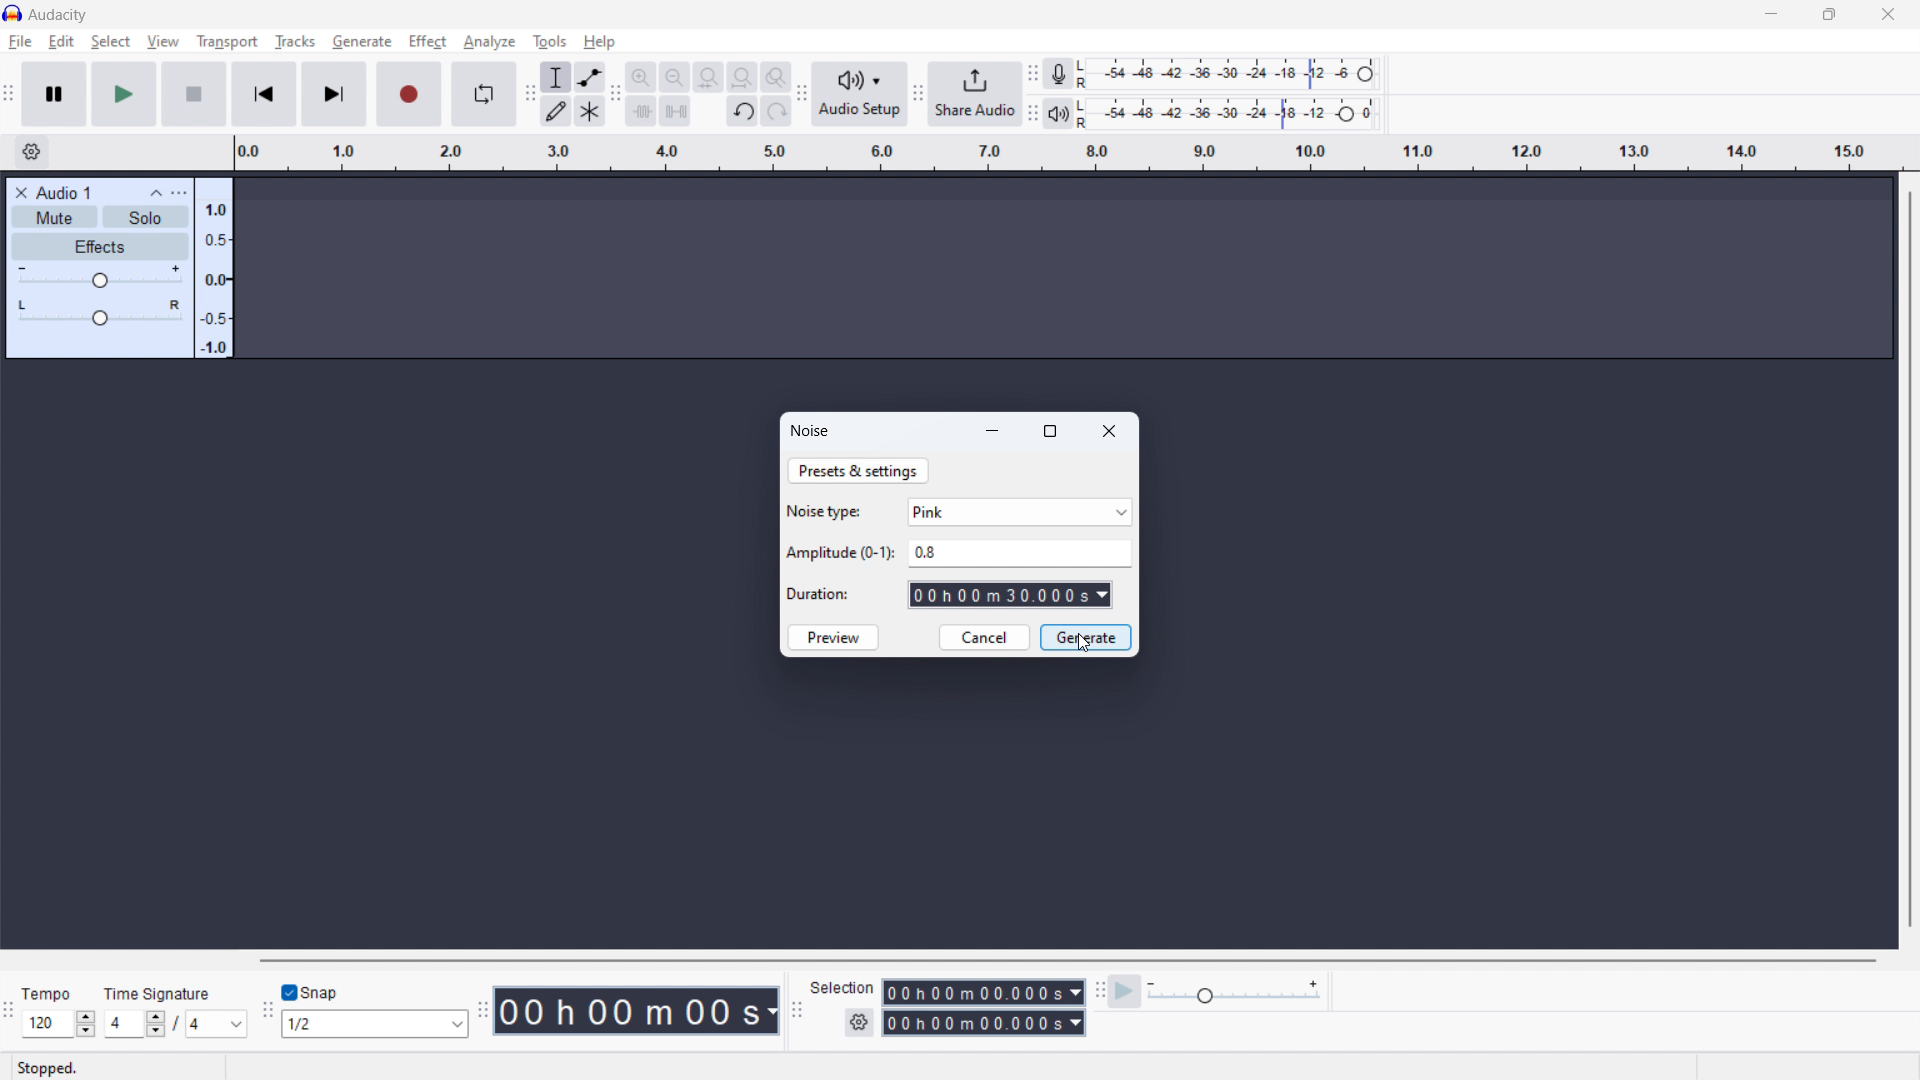 Image resolution: width=1920 pixels, height=1080 pixels. I want to click on gain, so click(99, 277).